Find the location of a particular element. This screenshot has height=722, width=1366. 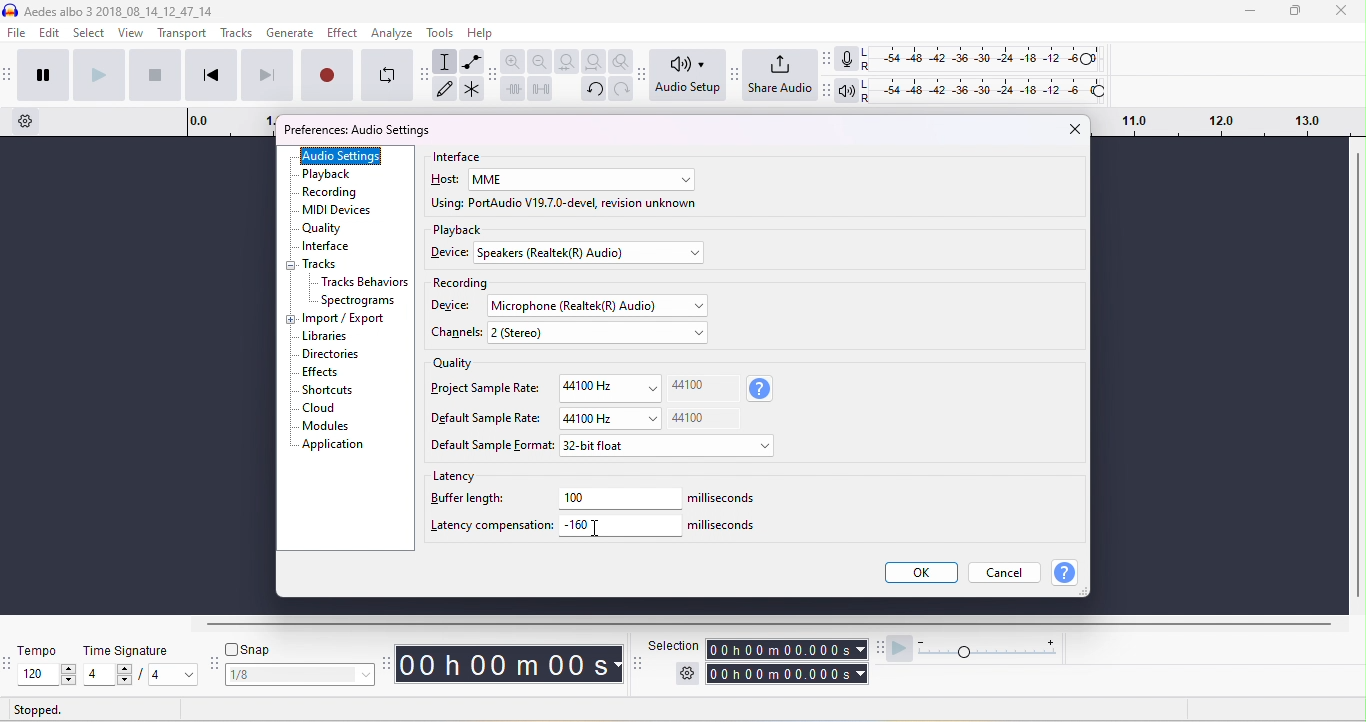

aedes albo 3 3 _2018_08_14_12_47_14 is located at coordinates (109, 11).